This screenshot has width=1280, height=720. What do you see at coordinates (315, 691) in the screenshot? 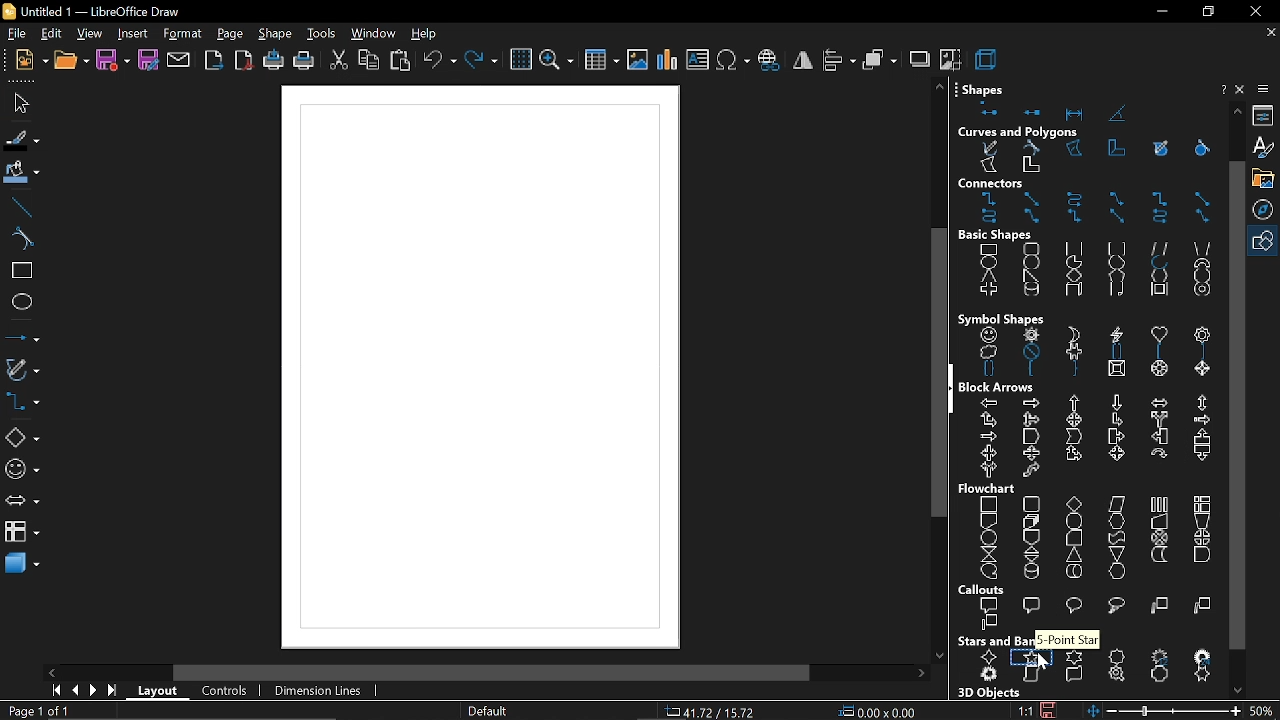
I see `dimension lines` at bounding box center [315, 691].